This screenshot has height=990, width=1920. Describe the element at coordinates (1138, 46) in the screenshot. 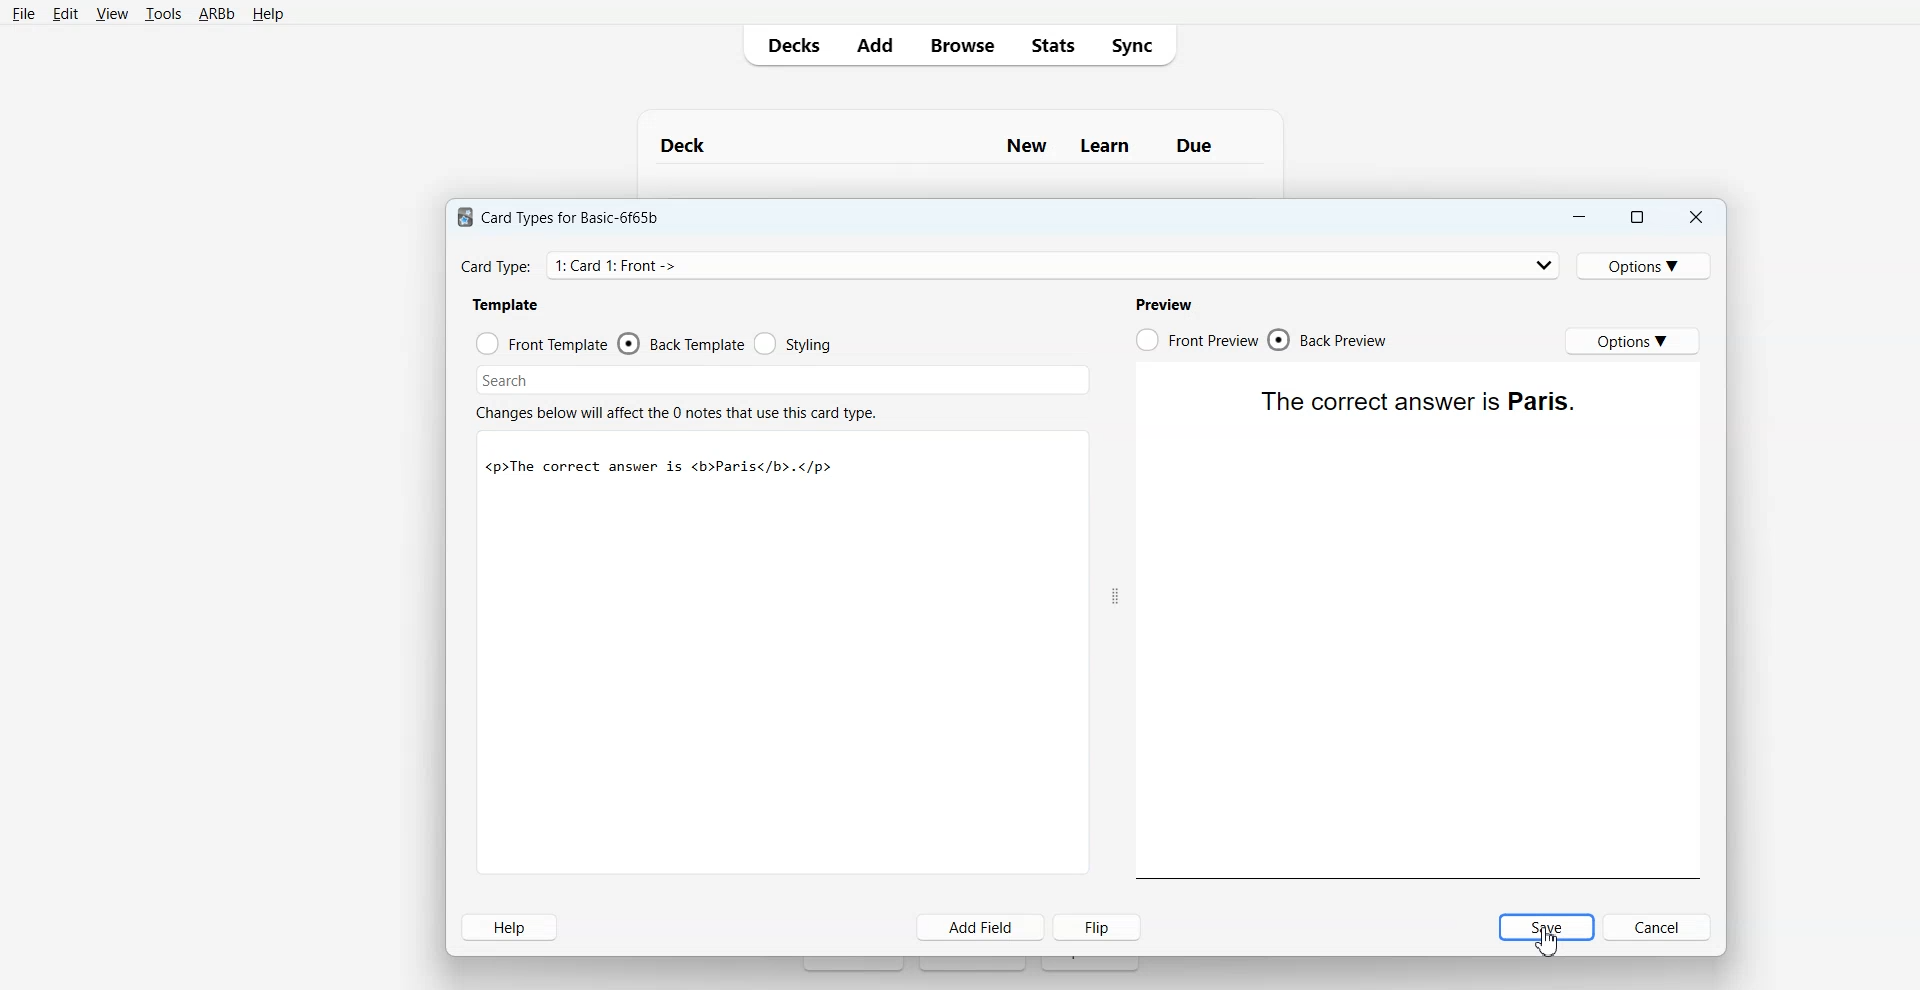

I see `Sync` at that location.